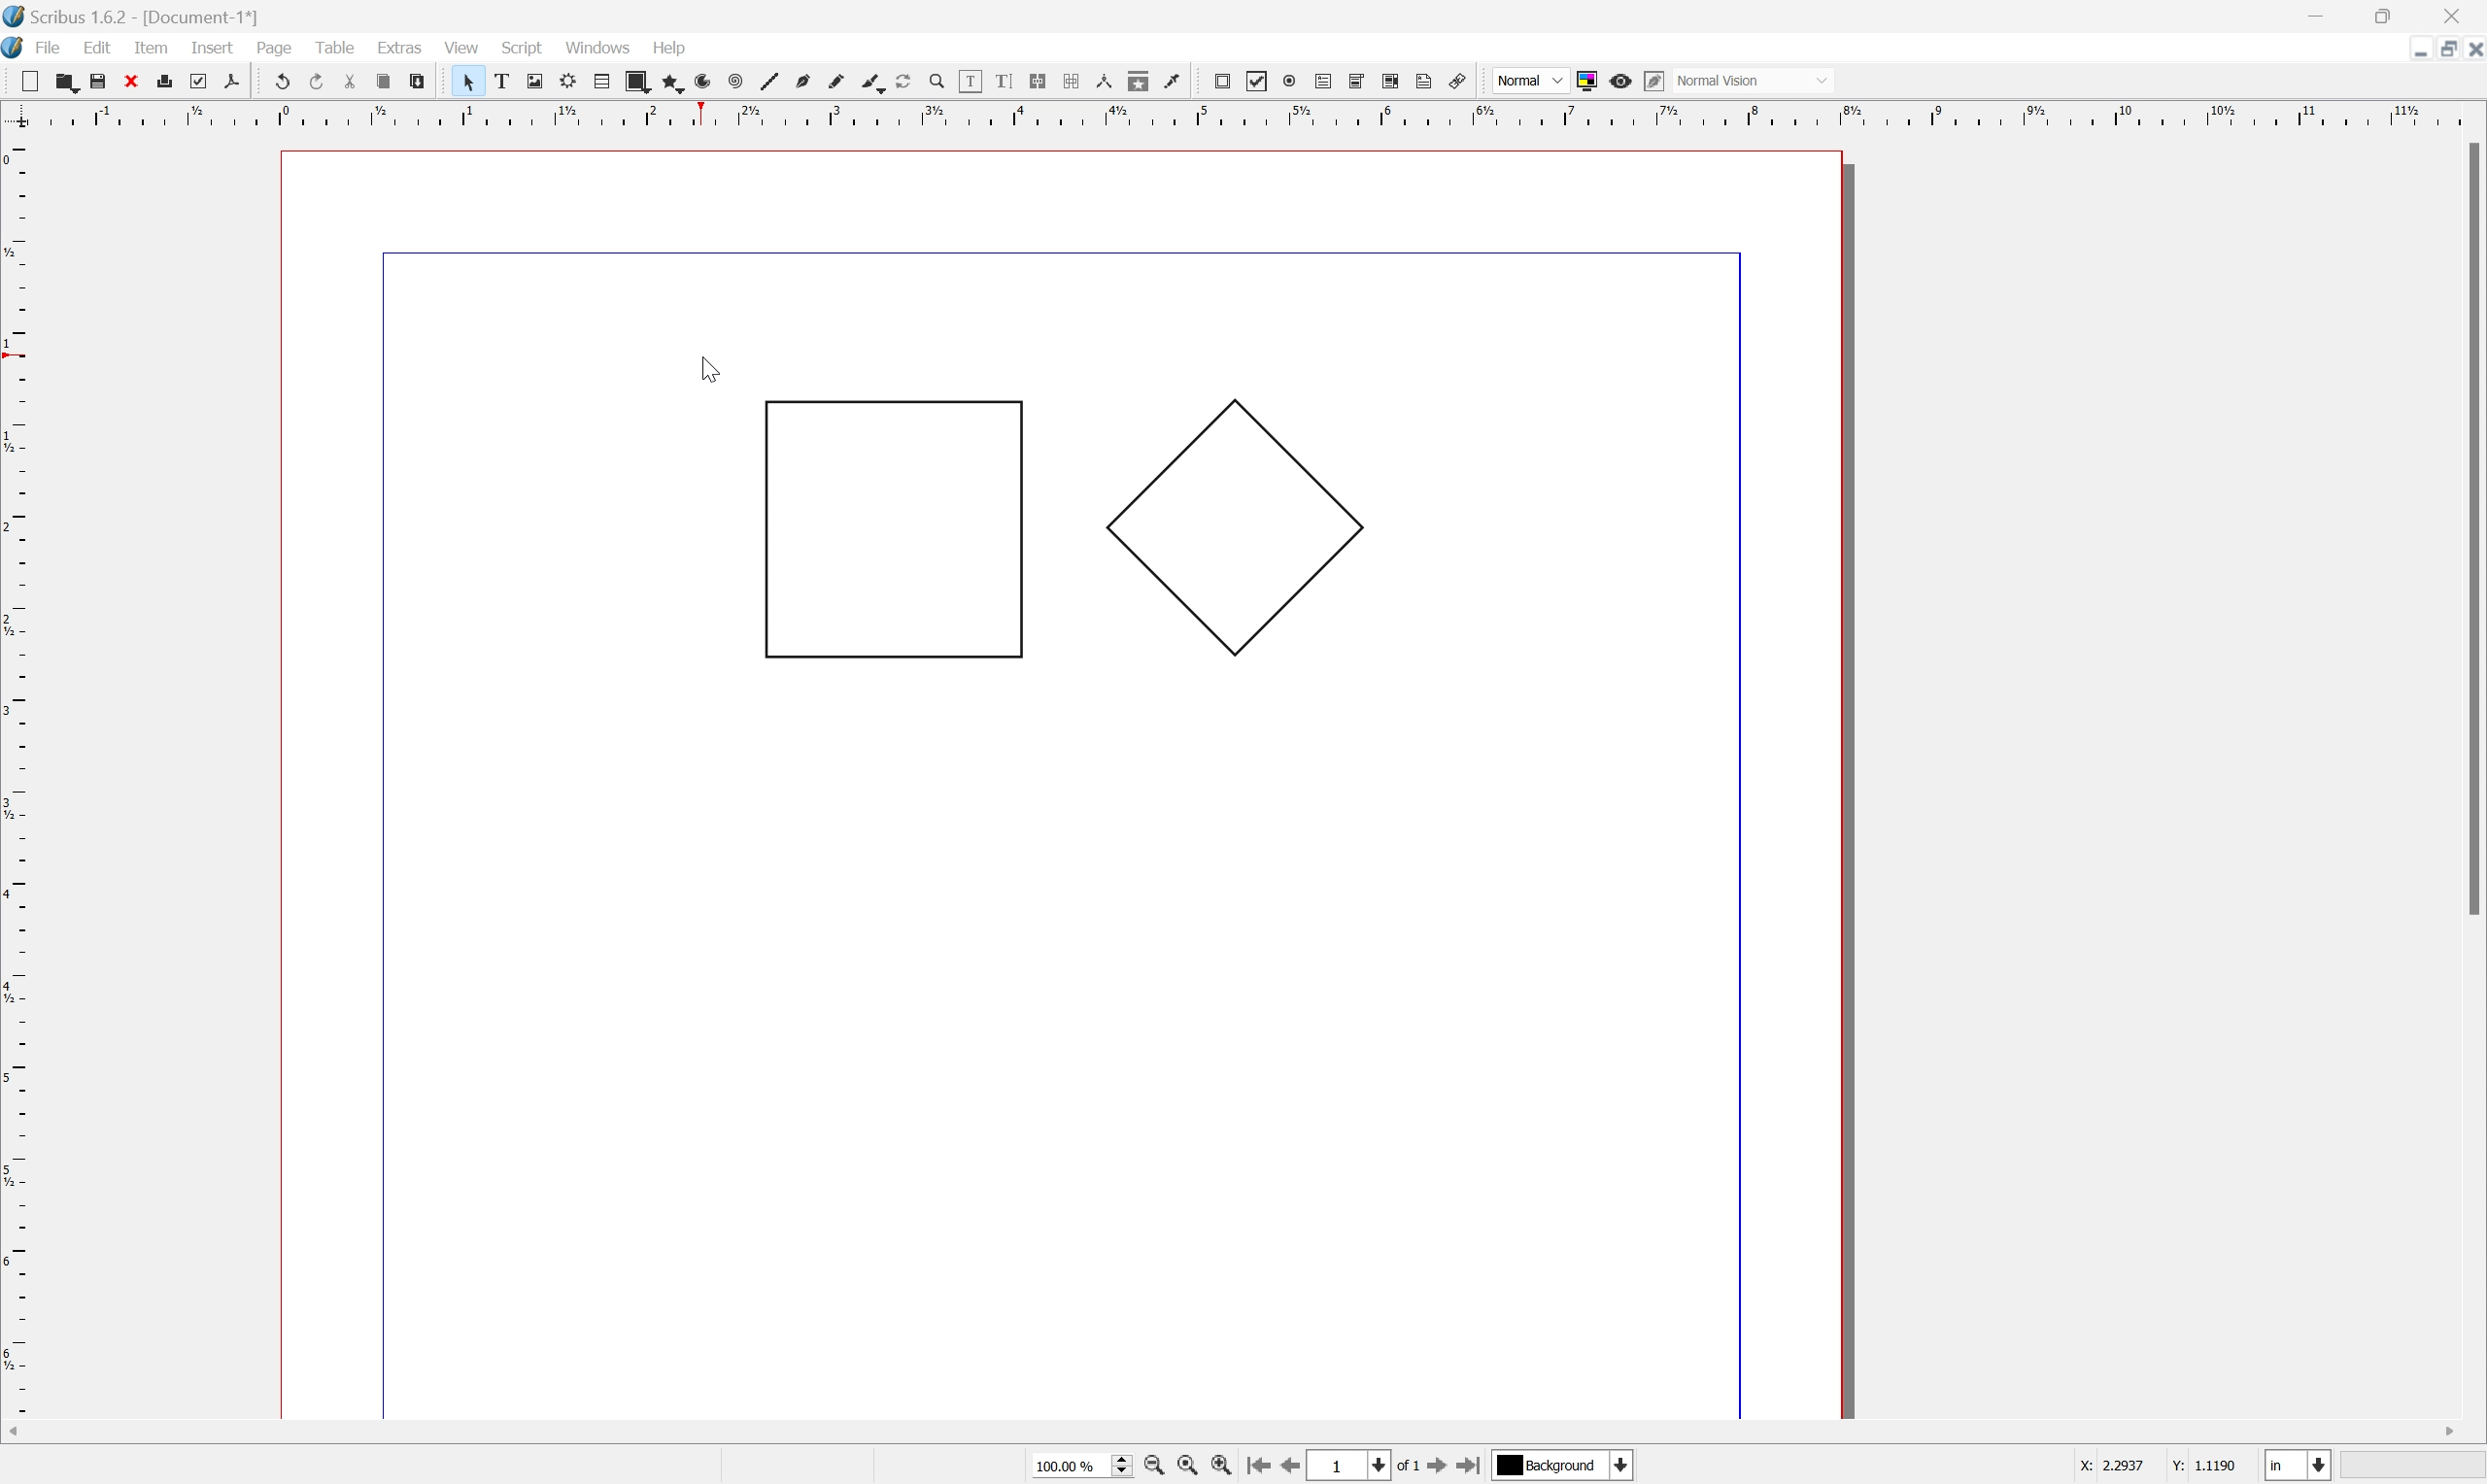 The width and height of the screenshot is (2487, 1484). Describe the element at coordinates (92, 78) in the screenshot. I see `save` at that location.